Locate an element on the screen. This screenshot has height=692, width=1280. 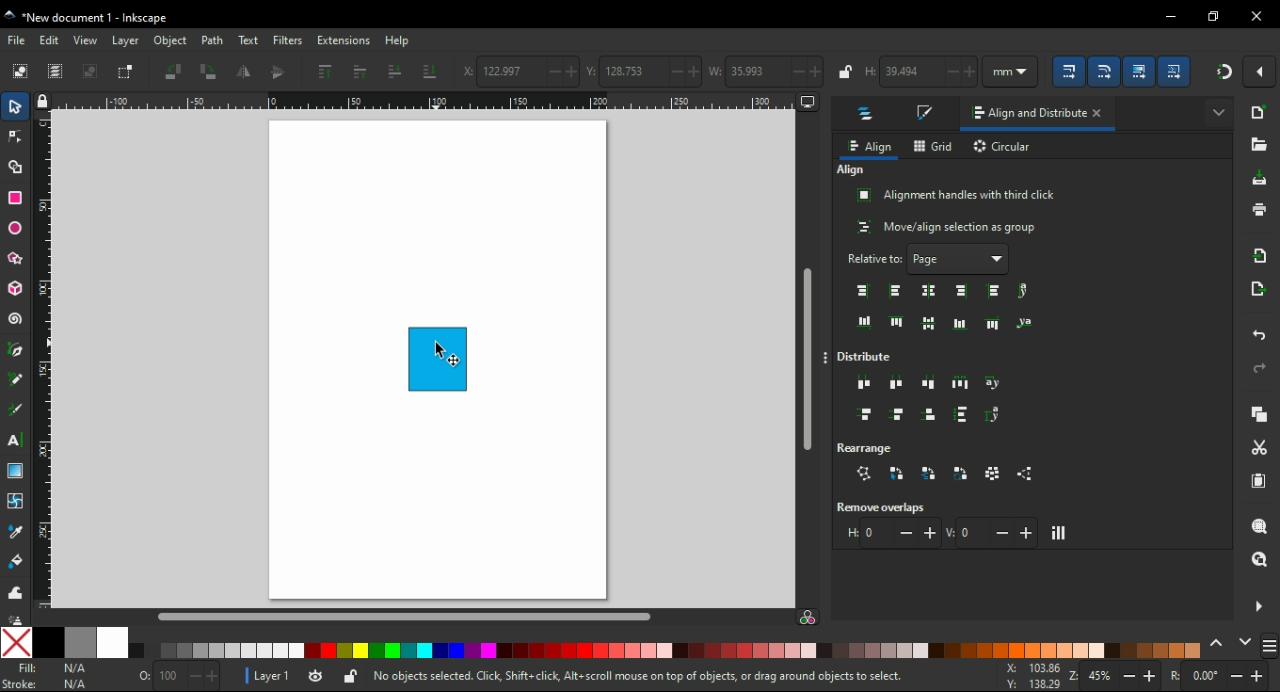
move gradients along with the objects is located at coordinates (1138, 71).